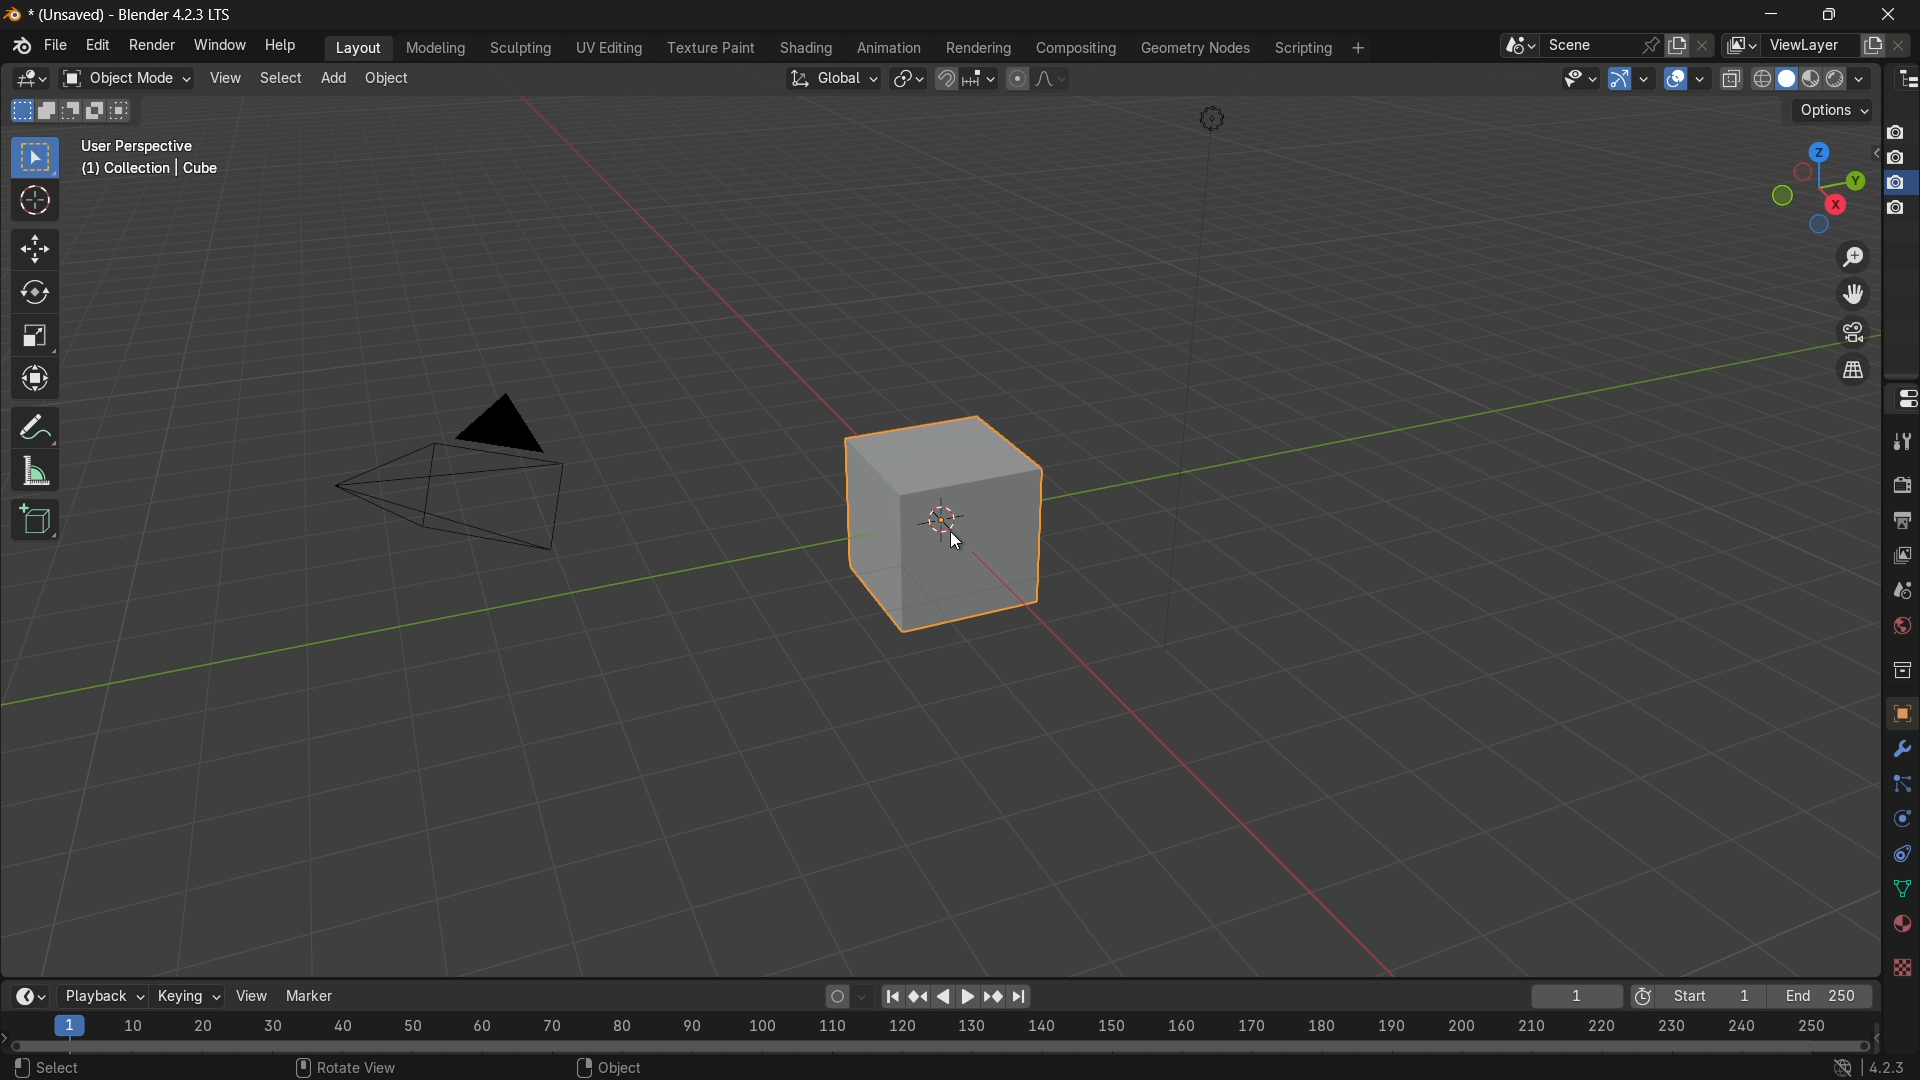 Image resolution: width=1920 pixels, height=1080 pixels. Describe the element at coordinates (834, 999) in the screenshot. I see `auto keying` at that location.